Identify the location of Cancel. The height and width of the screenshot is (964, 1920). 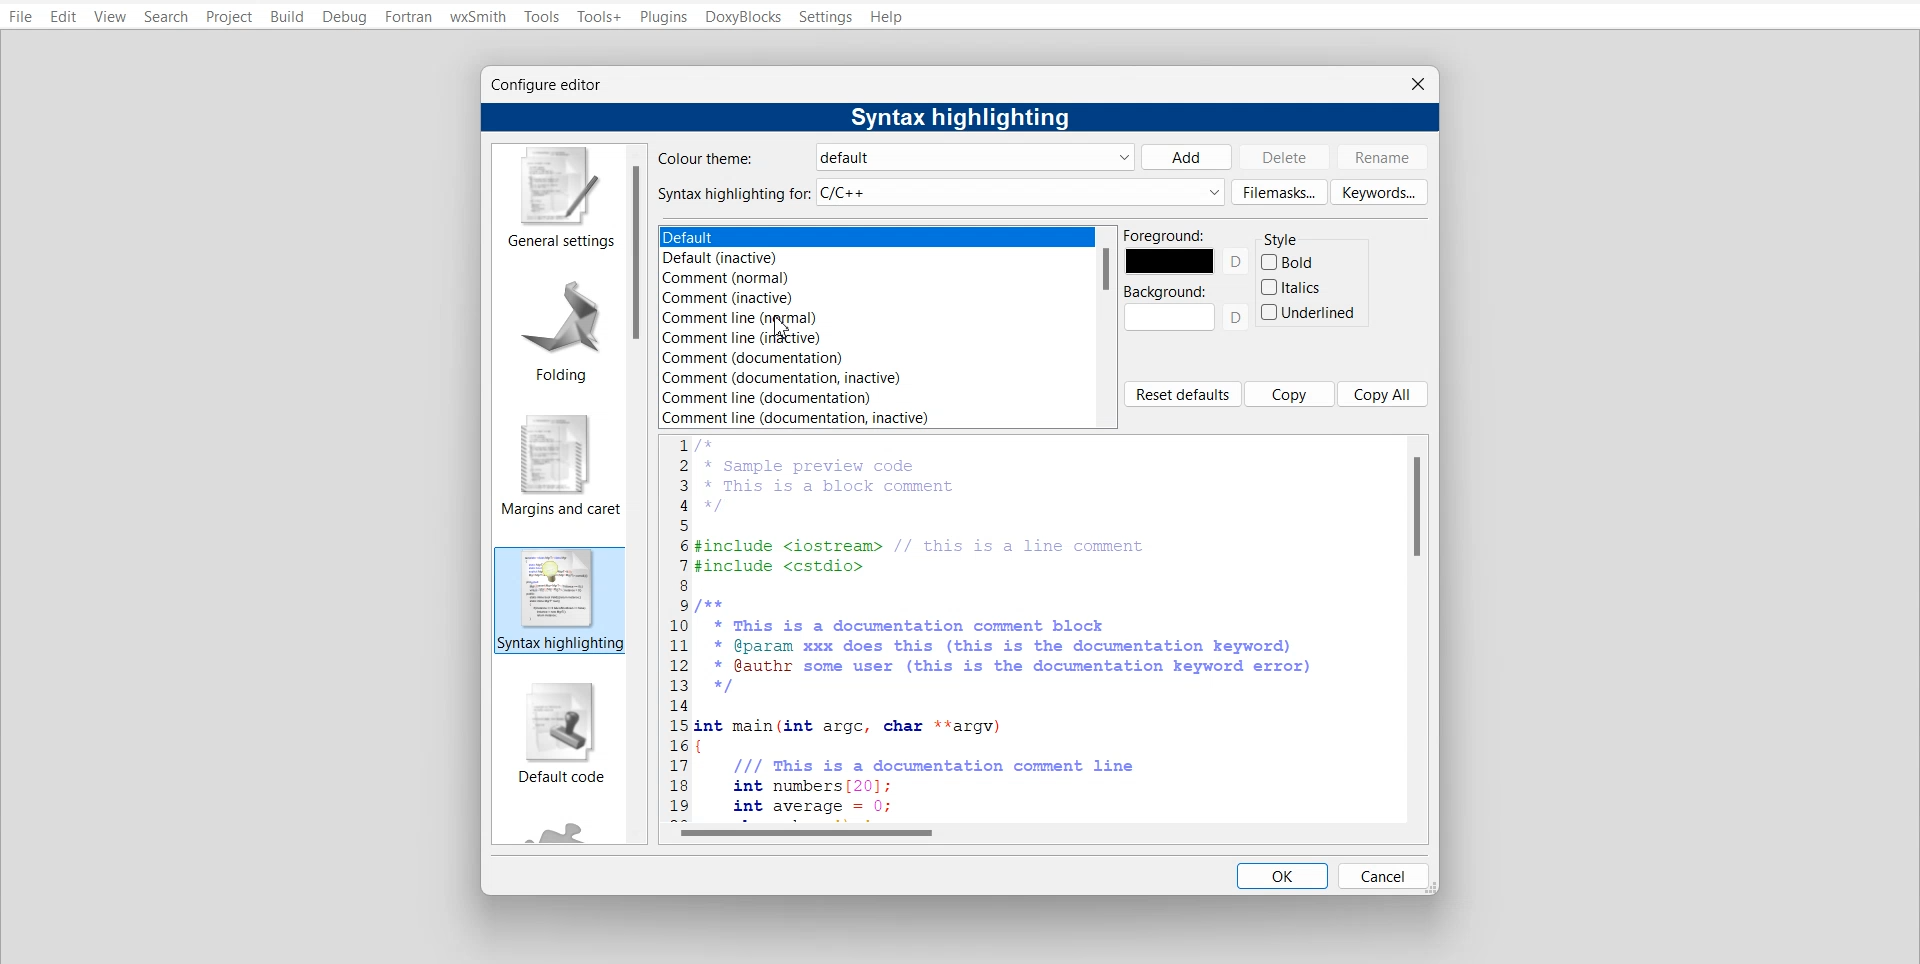
(1384, 876).